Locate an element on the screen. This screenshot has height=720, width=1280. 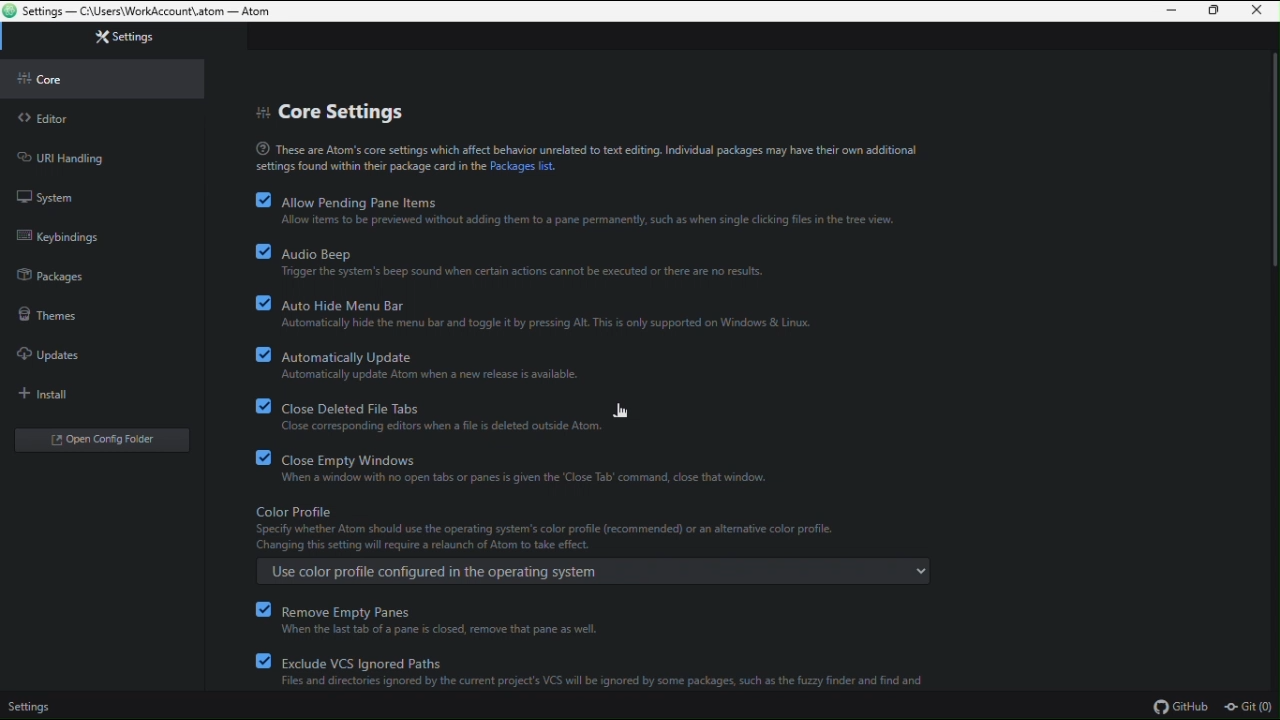
Url handling is located at coordinates (70, 155).